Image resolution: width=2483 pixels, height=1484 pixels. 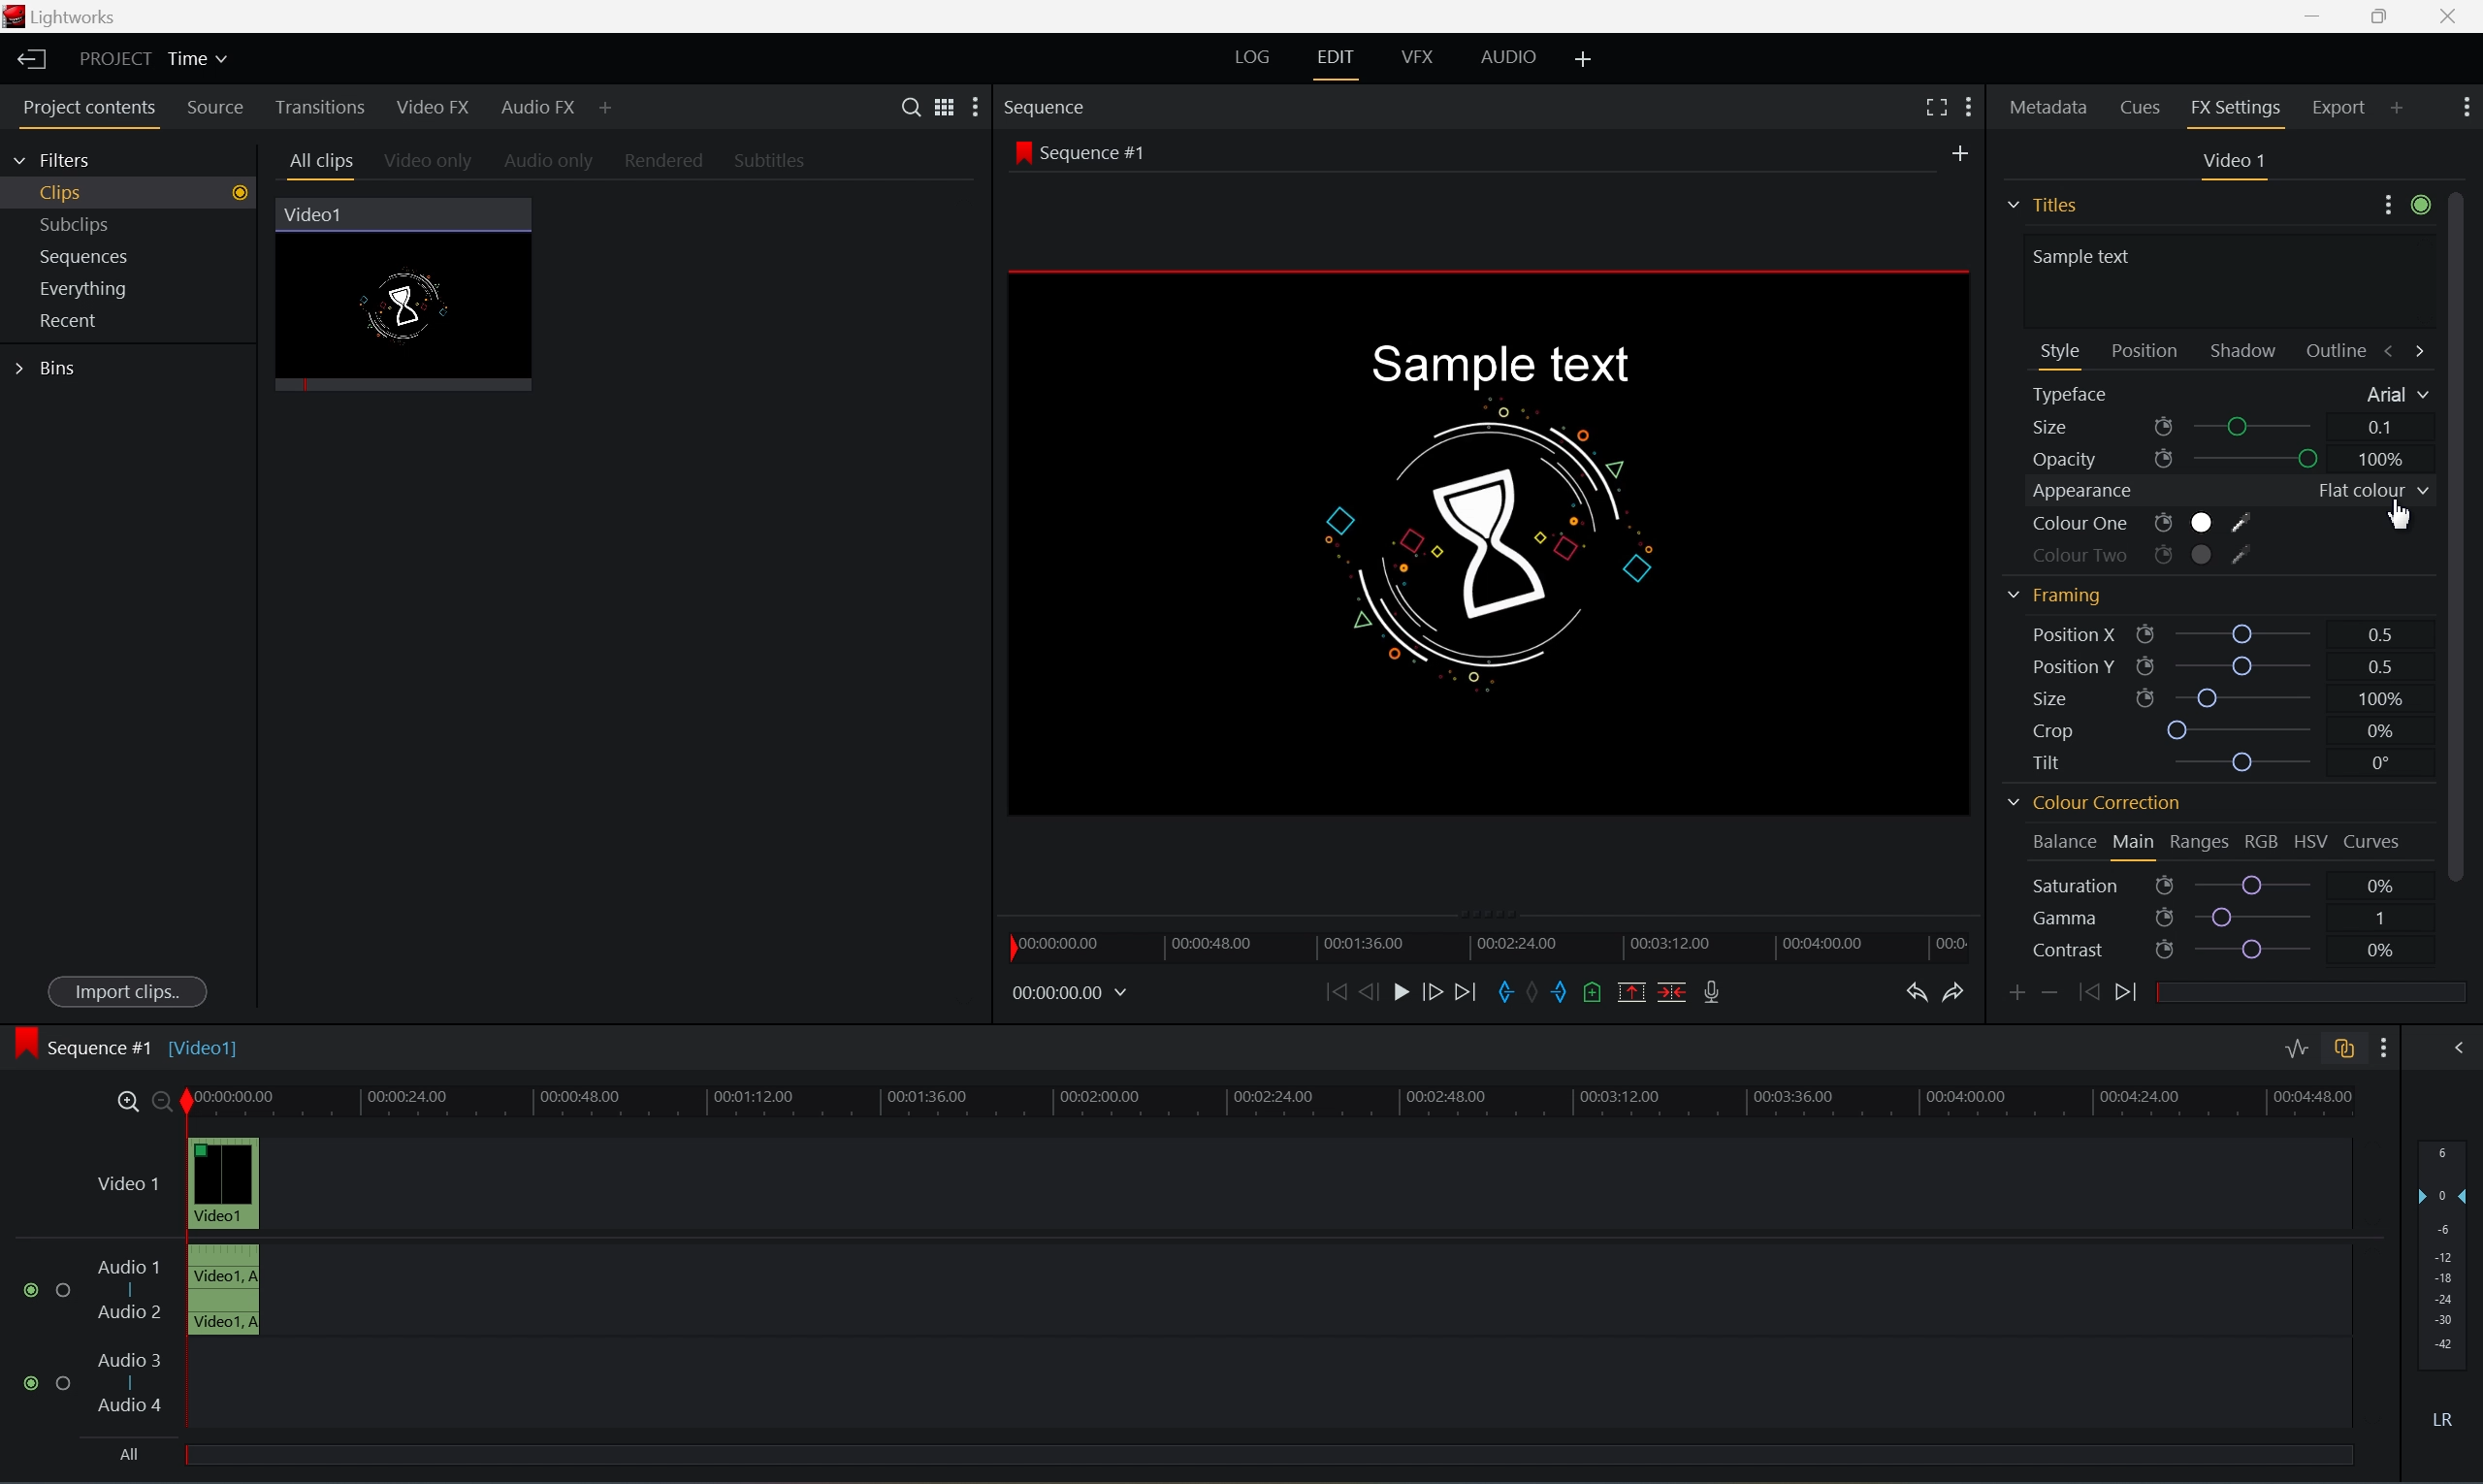 What do you see at coordinates (1586, 56) in the screenshot?
I see `add` at bounding box center [1586, 56].